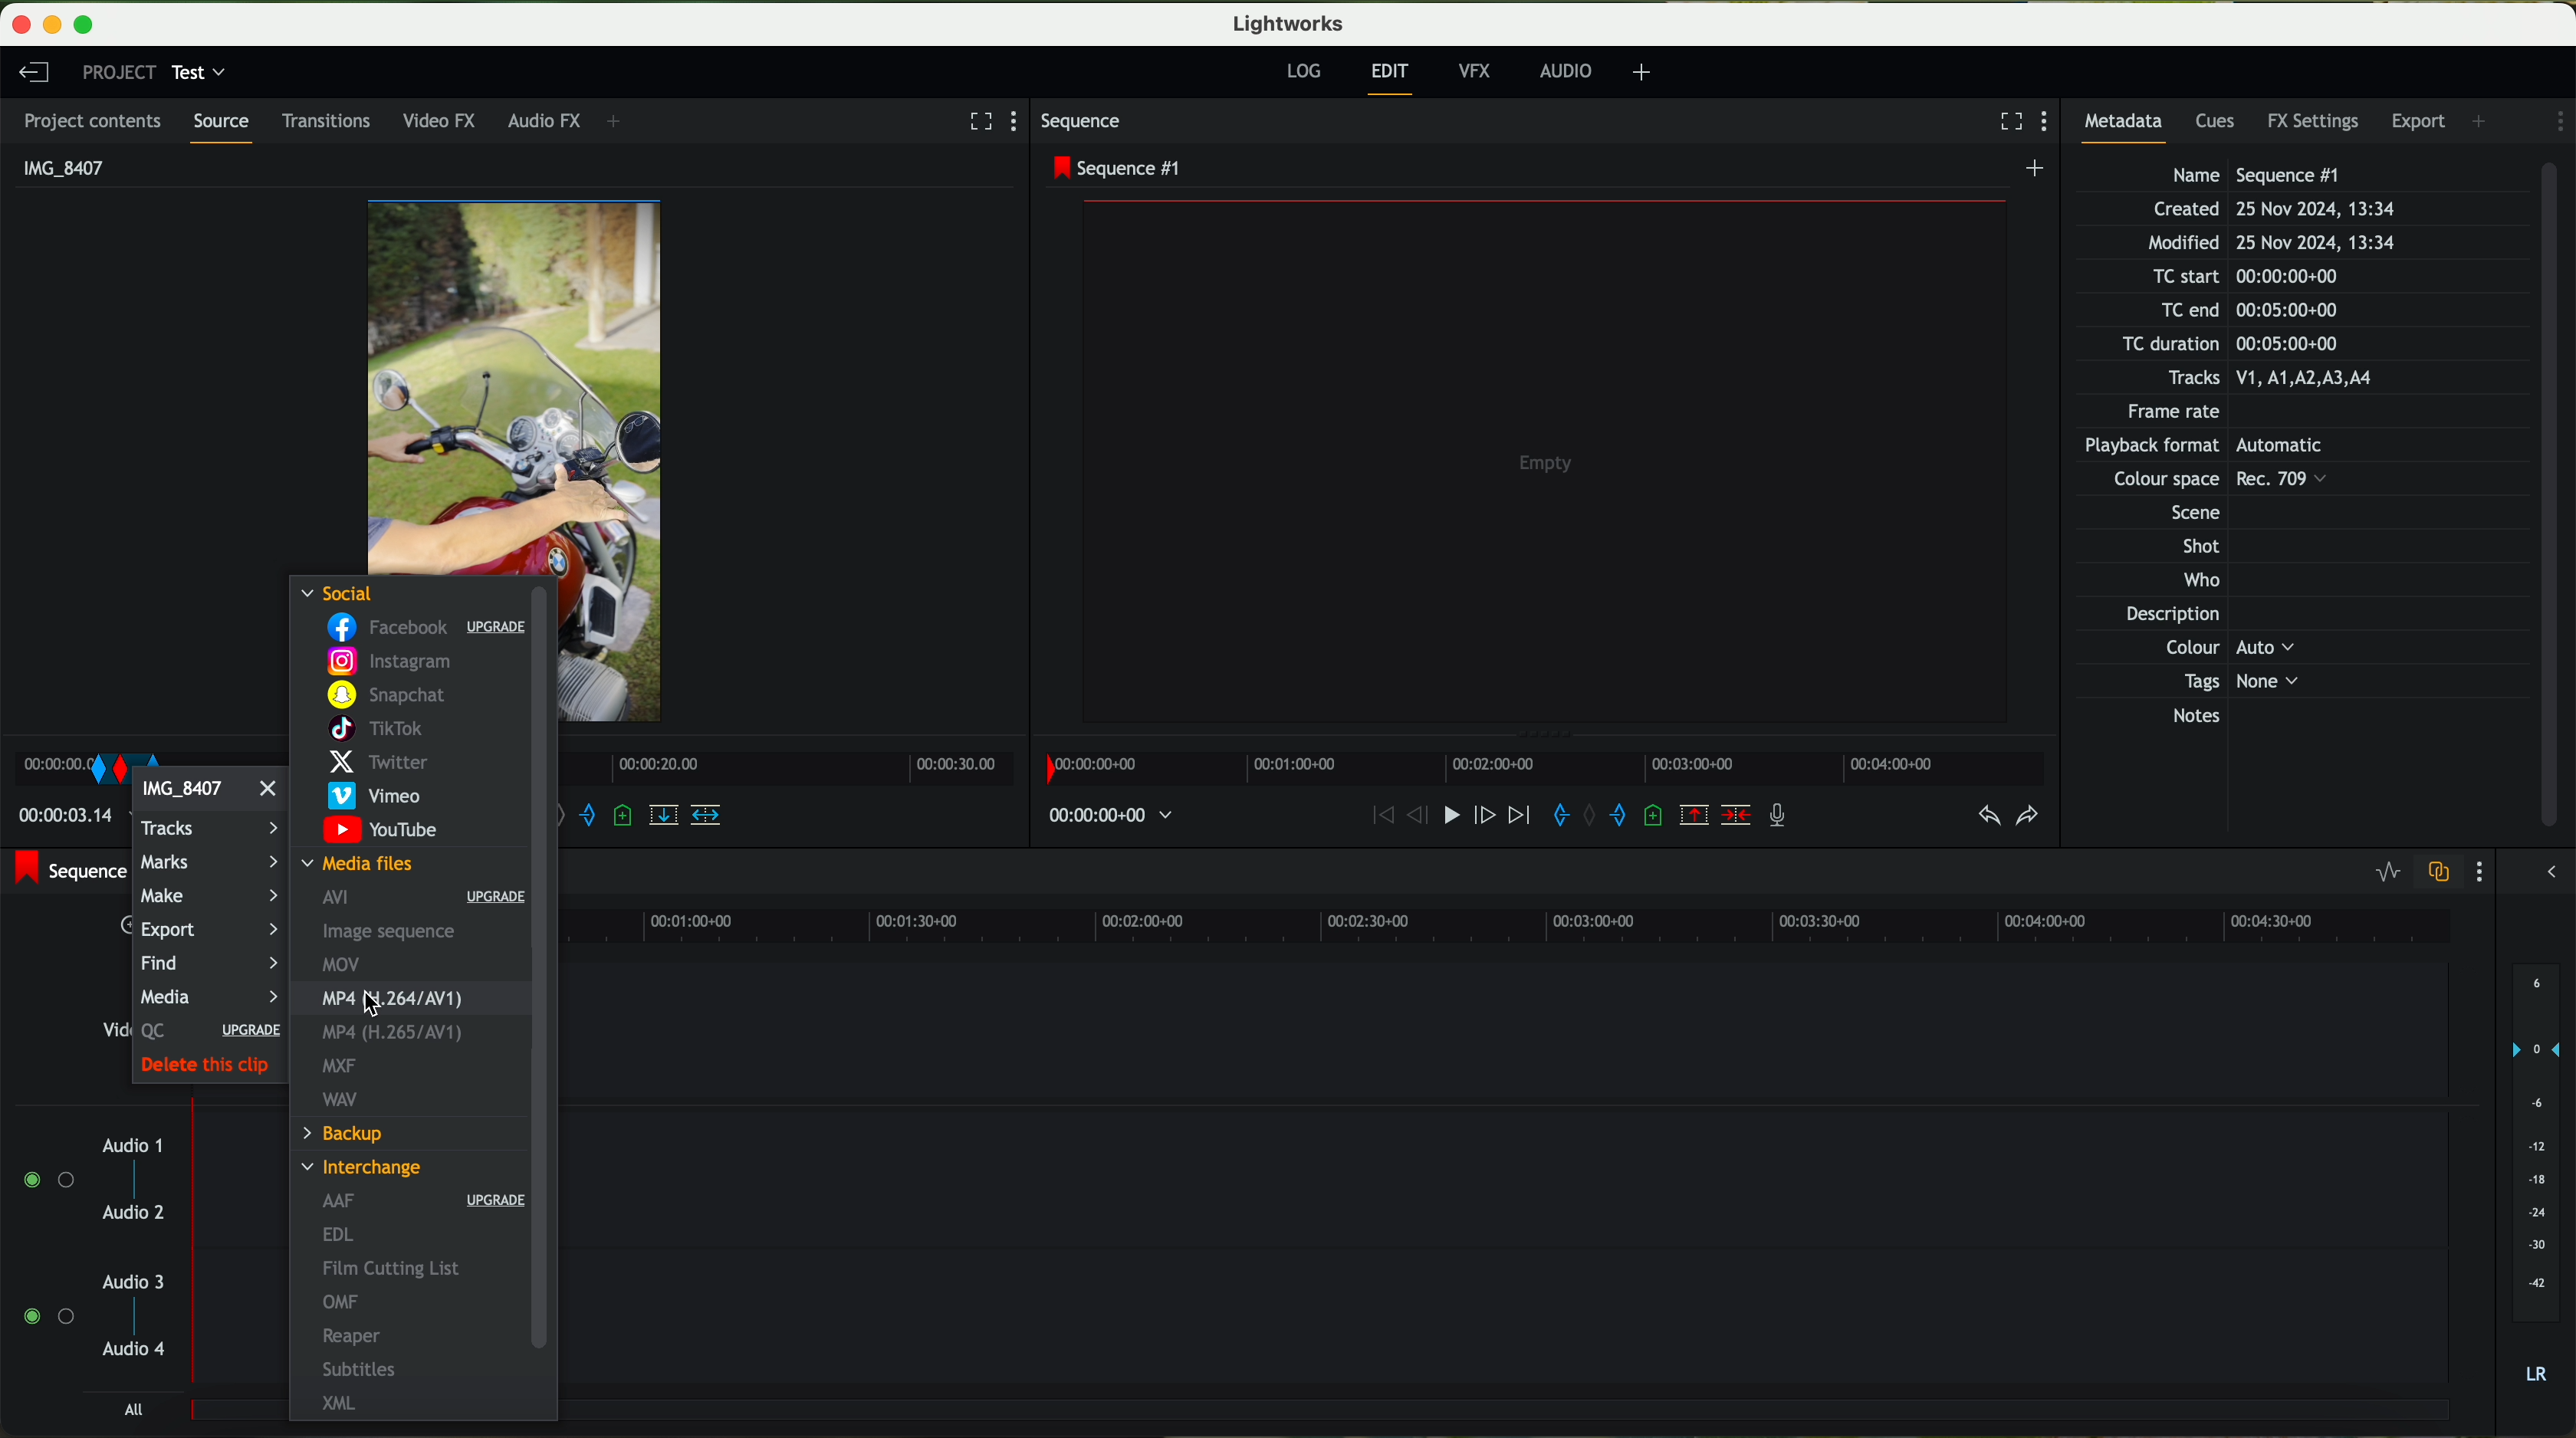 The height and width of the screenshot is (1438, 2576). What do you see at coordinates (621, 123) in the screenshot?
I see `+` at bounding box center [621, 123].